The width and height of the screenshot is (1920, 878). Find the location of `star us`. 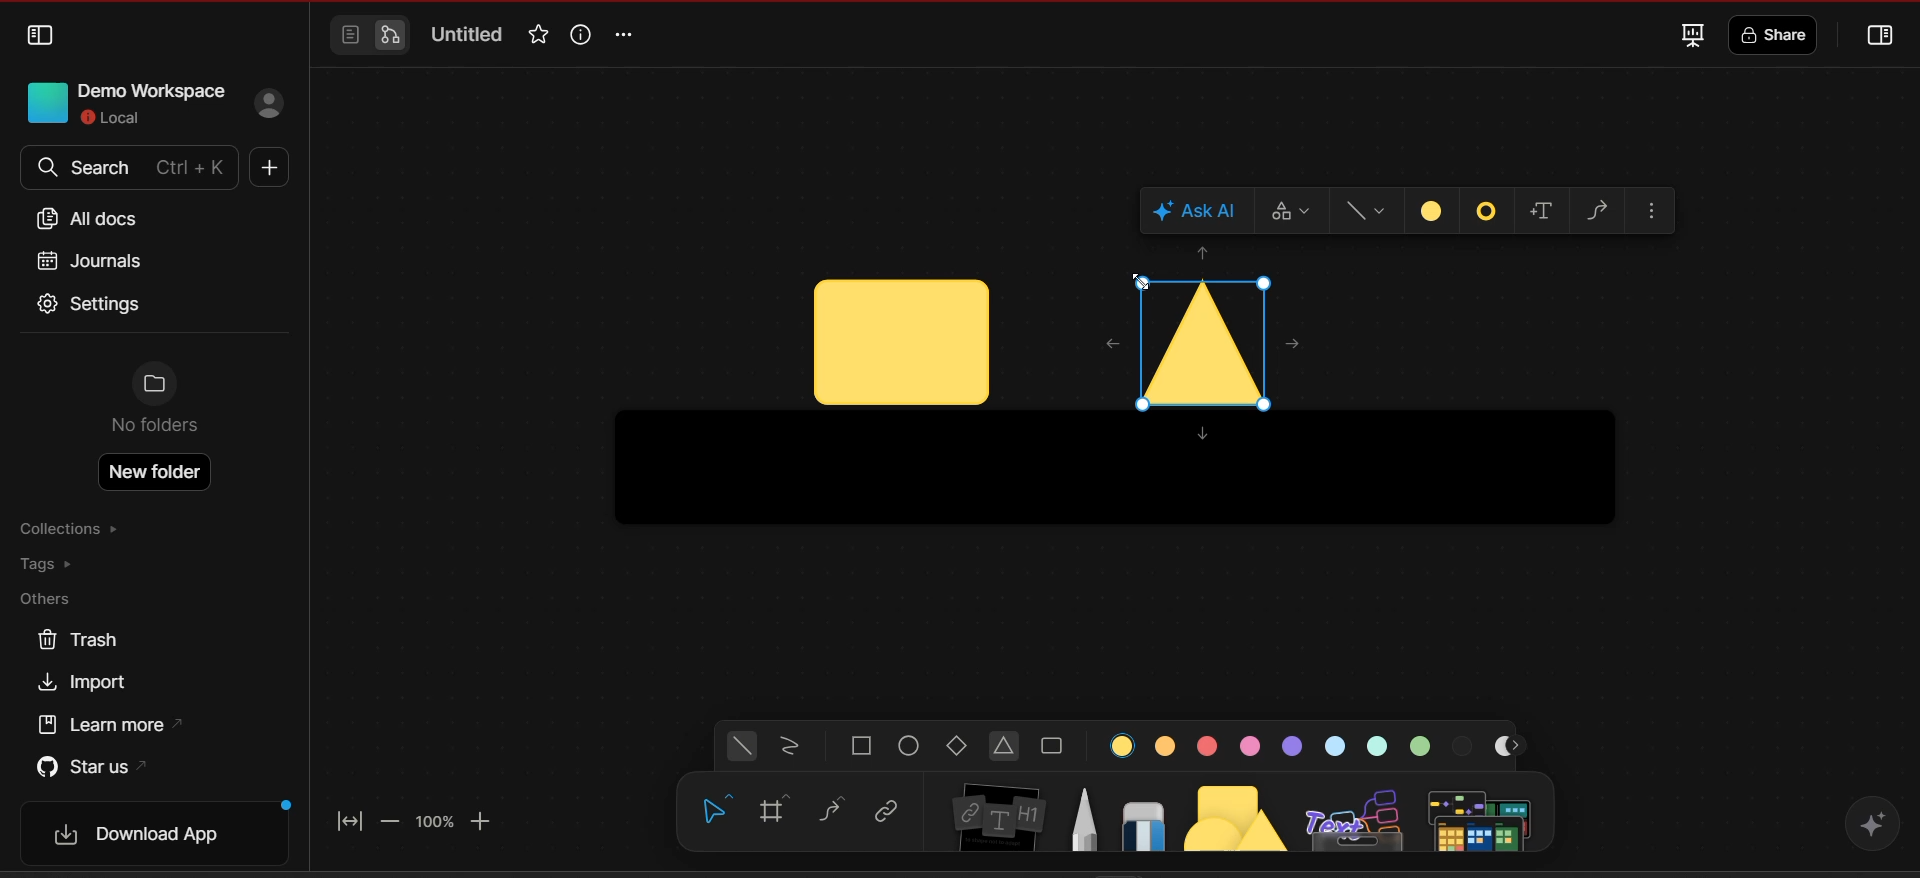

star us is located at coordinates (90, 765).